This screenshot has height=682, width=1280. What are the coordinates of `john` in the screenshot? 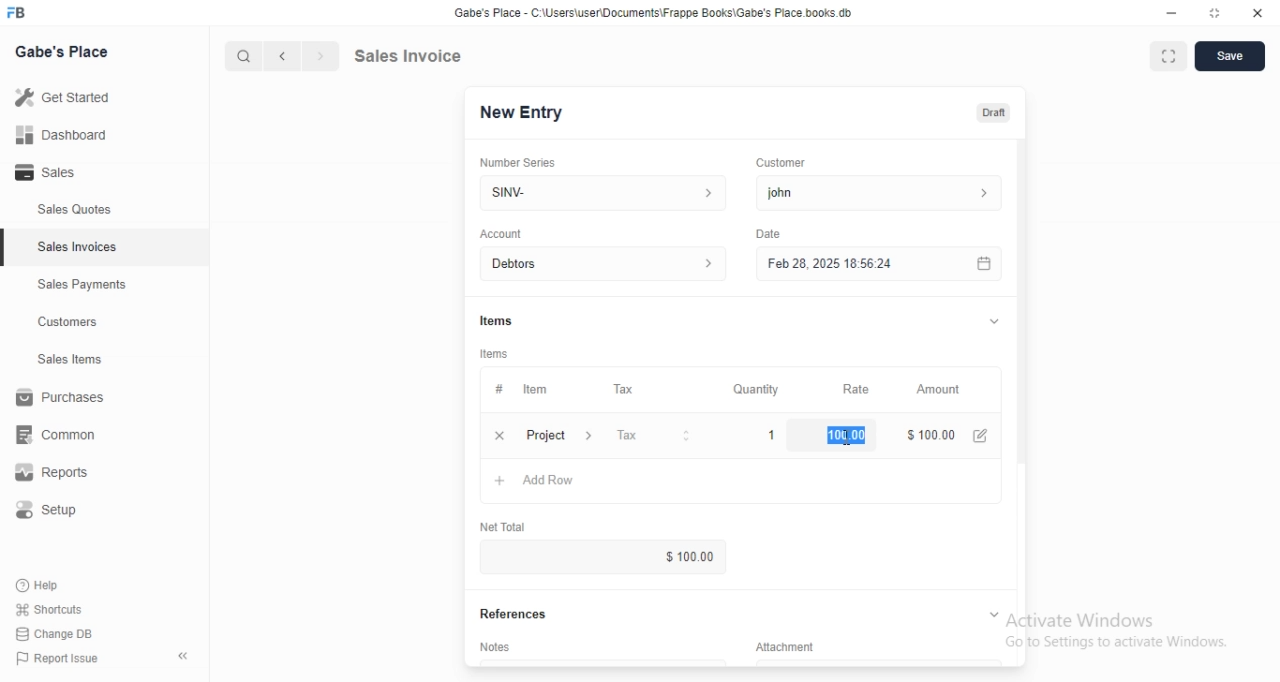 It's located at (876, 193).